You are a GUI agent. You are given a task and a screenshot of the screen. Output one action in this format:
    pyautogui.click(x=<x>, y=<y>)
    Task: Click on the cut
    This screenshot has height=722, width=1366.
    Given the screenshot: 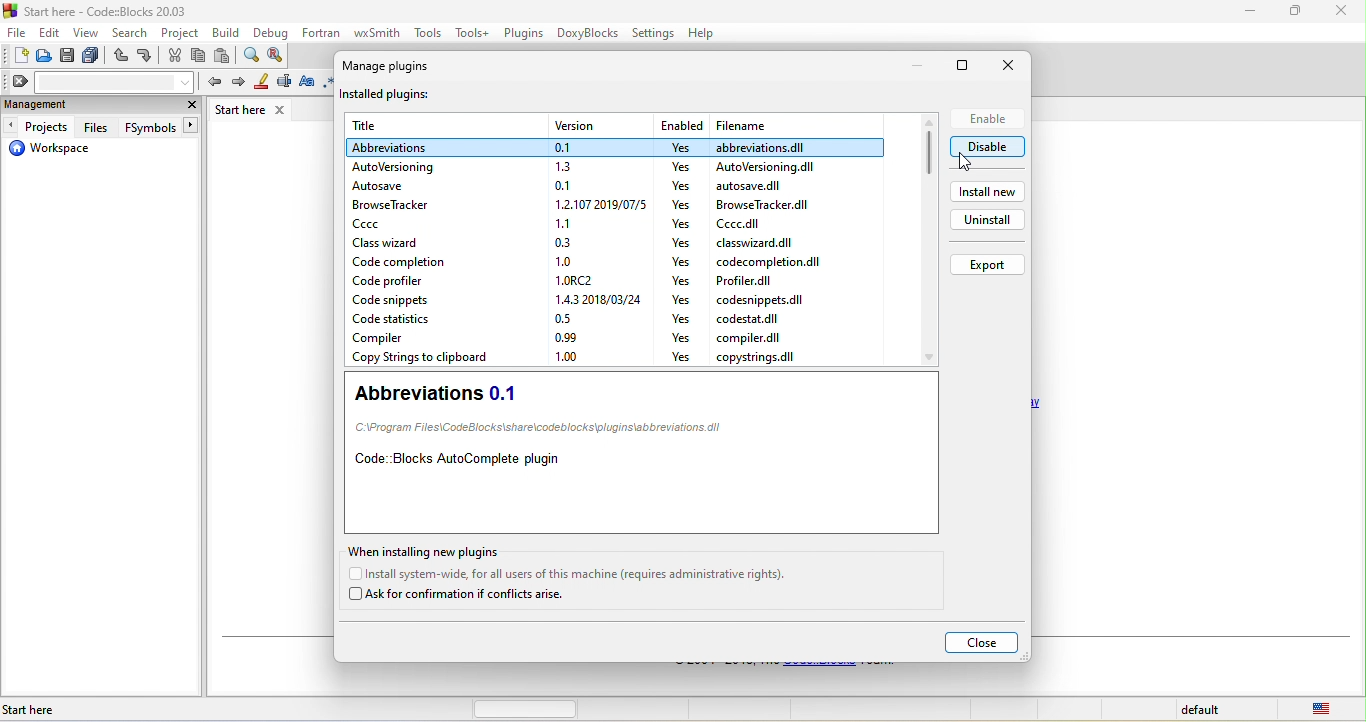 What is the action you would take?
    pyautogui.click(x=175, y=55)
    